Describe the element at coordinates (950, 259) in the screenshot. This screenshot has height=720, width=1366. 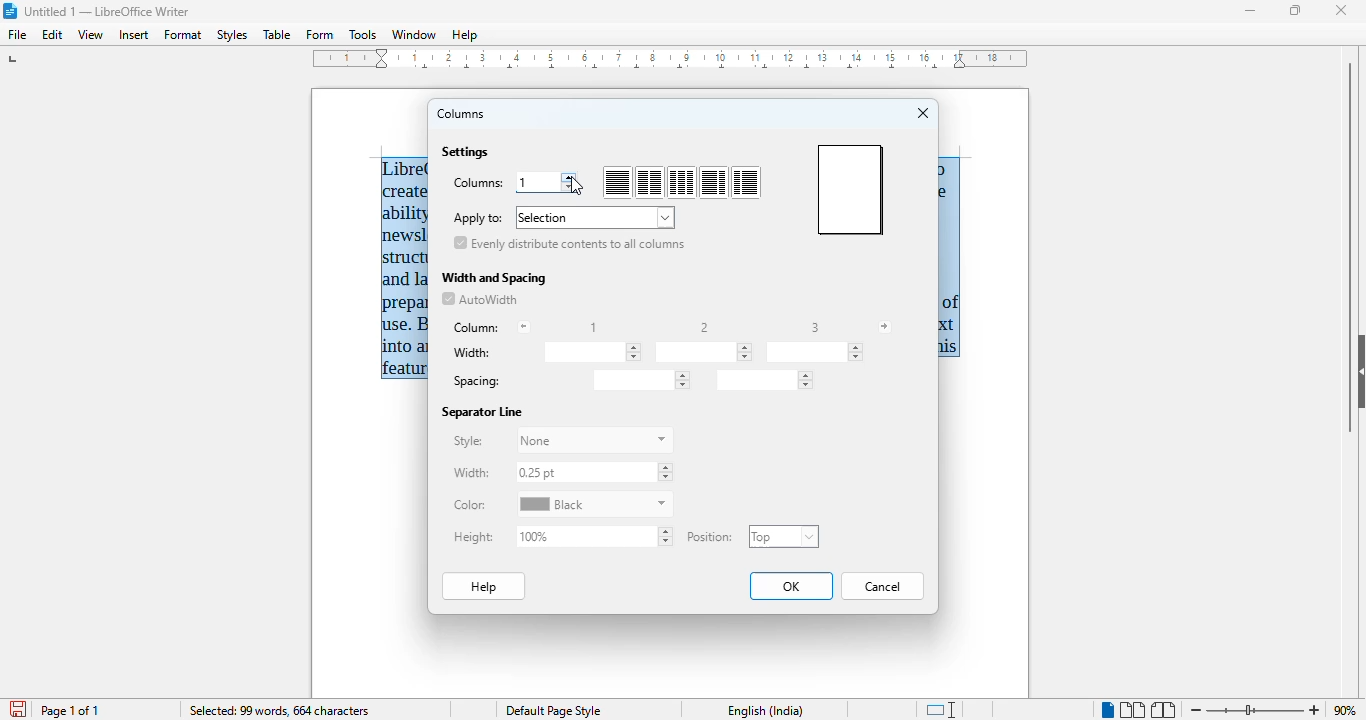
I see `o e of xt his` at that location.